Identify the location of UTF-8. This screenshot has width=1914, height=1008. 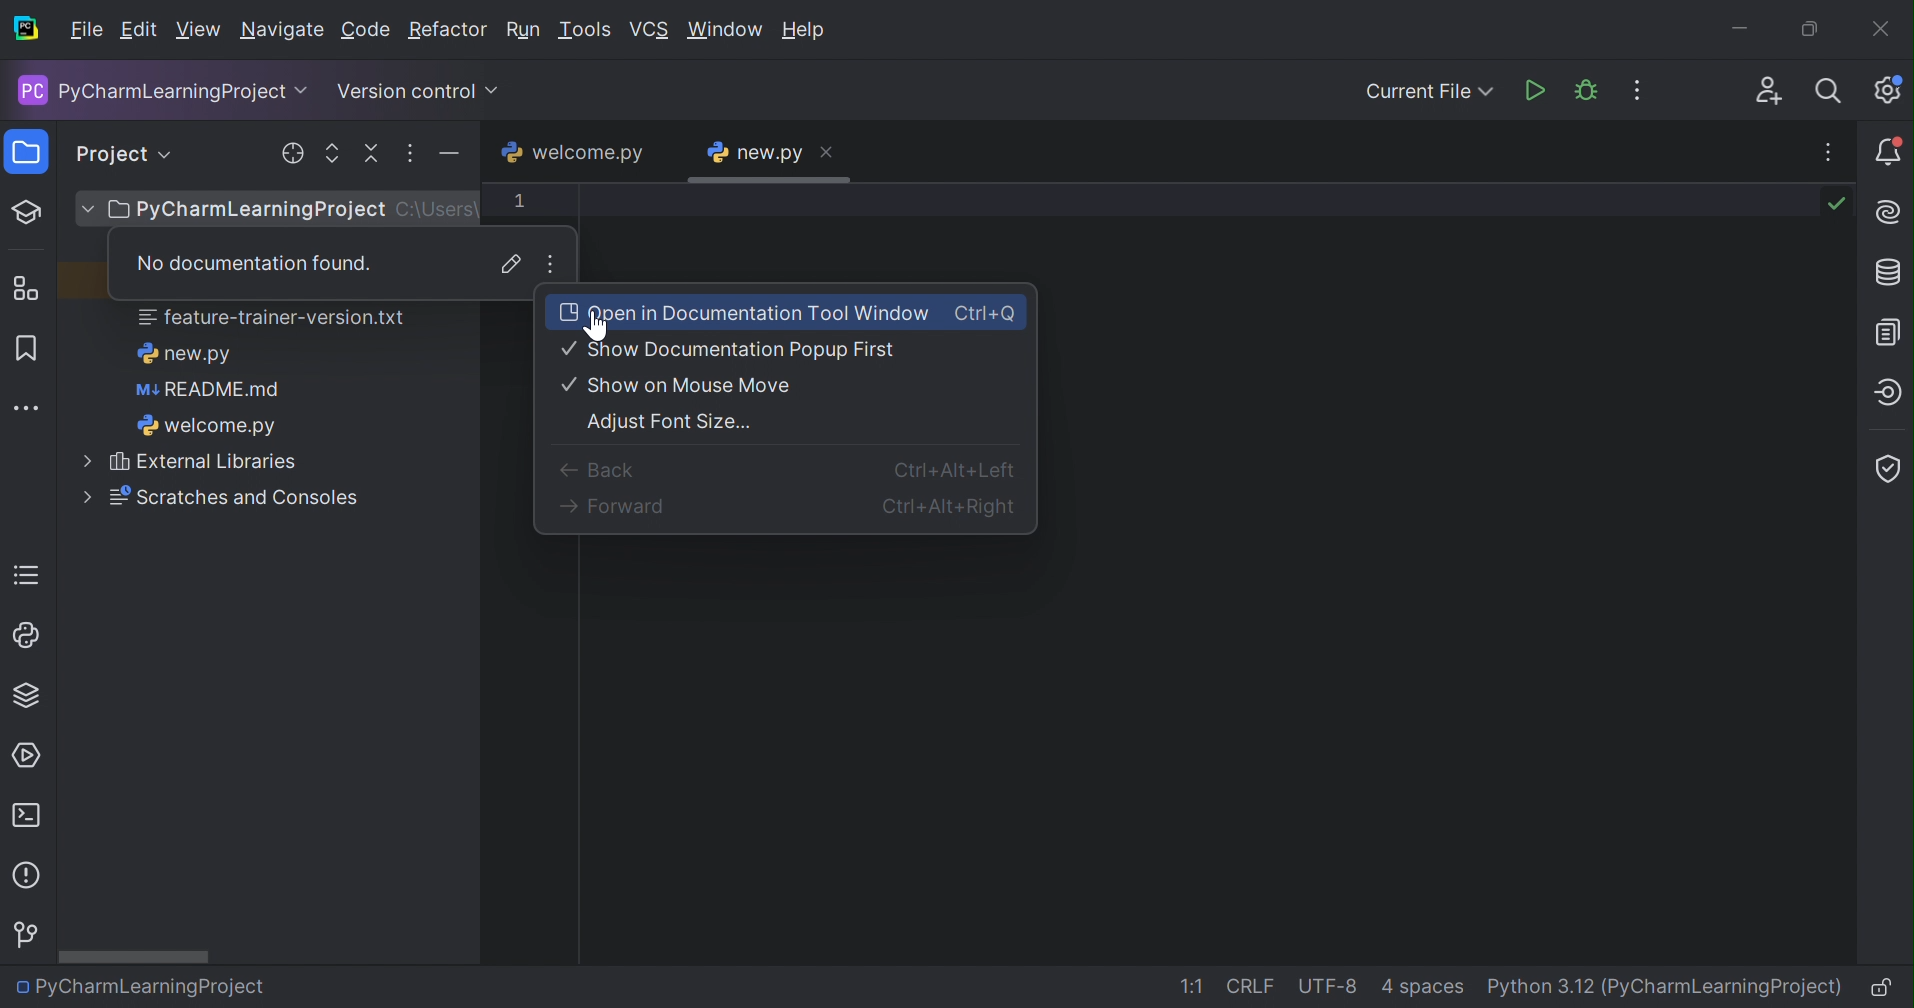
(1333, 984).